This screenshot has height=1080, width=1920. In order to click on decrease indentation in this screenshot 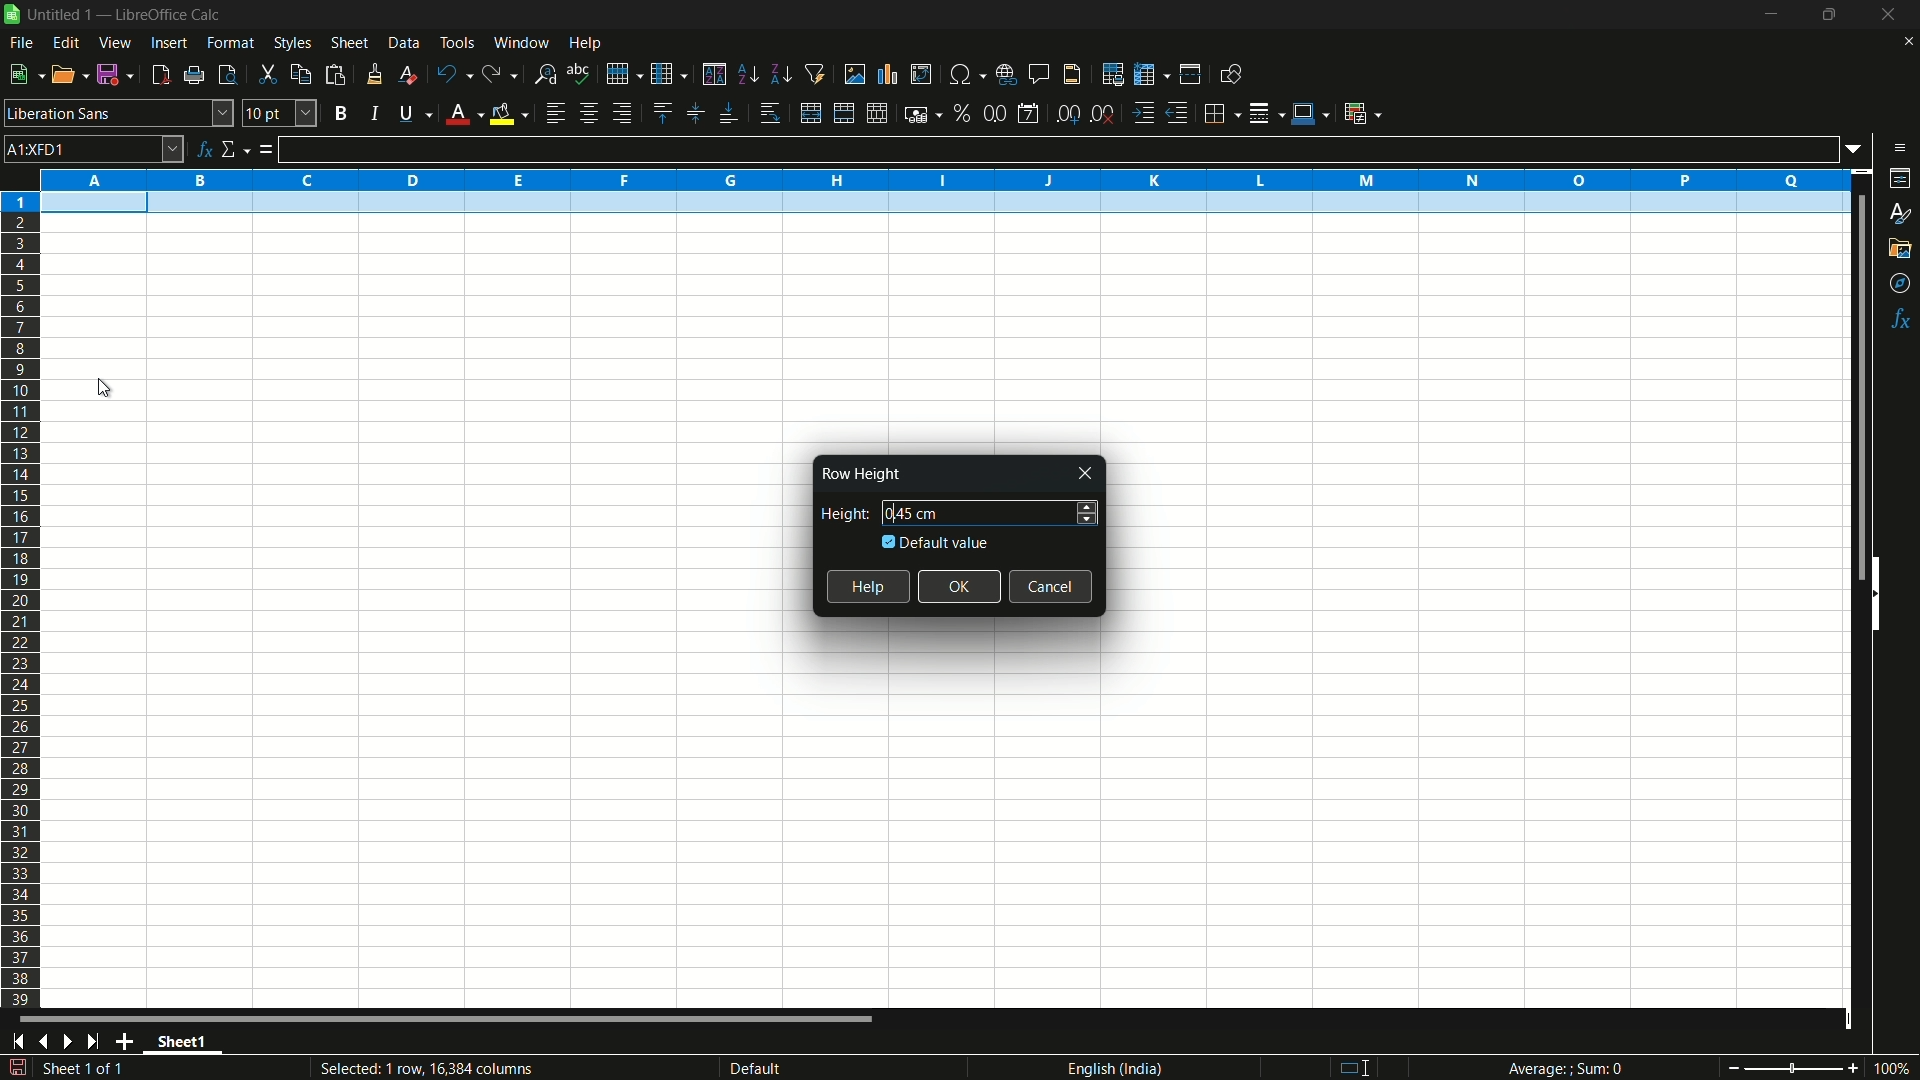, I will do `click(1179, 113)`.